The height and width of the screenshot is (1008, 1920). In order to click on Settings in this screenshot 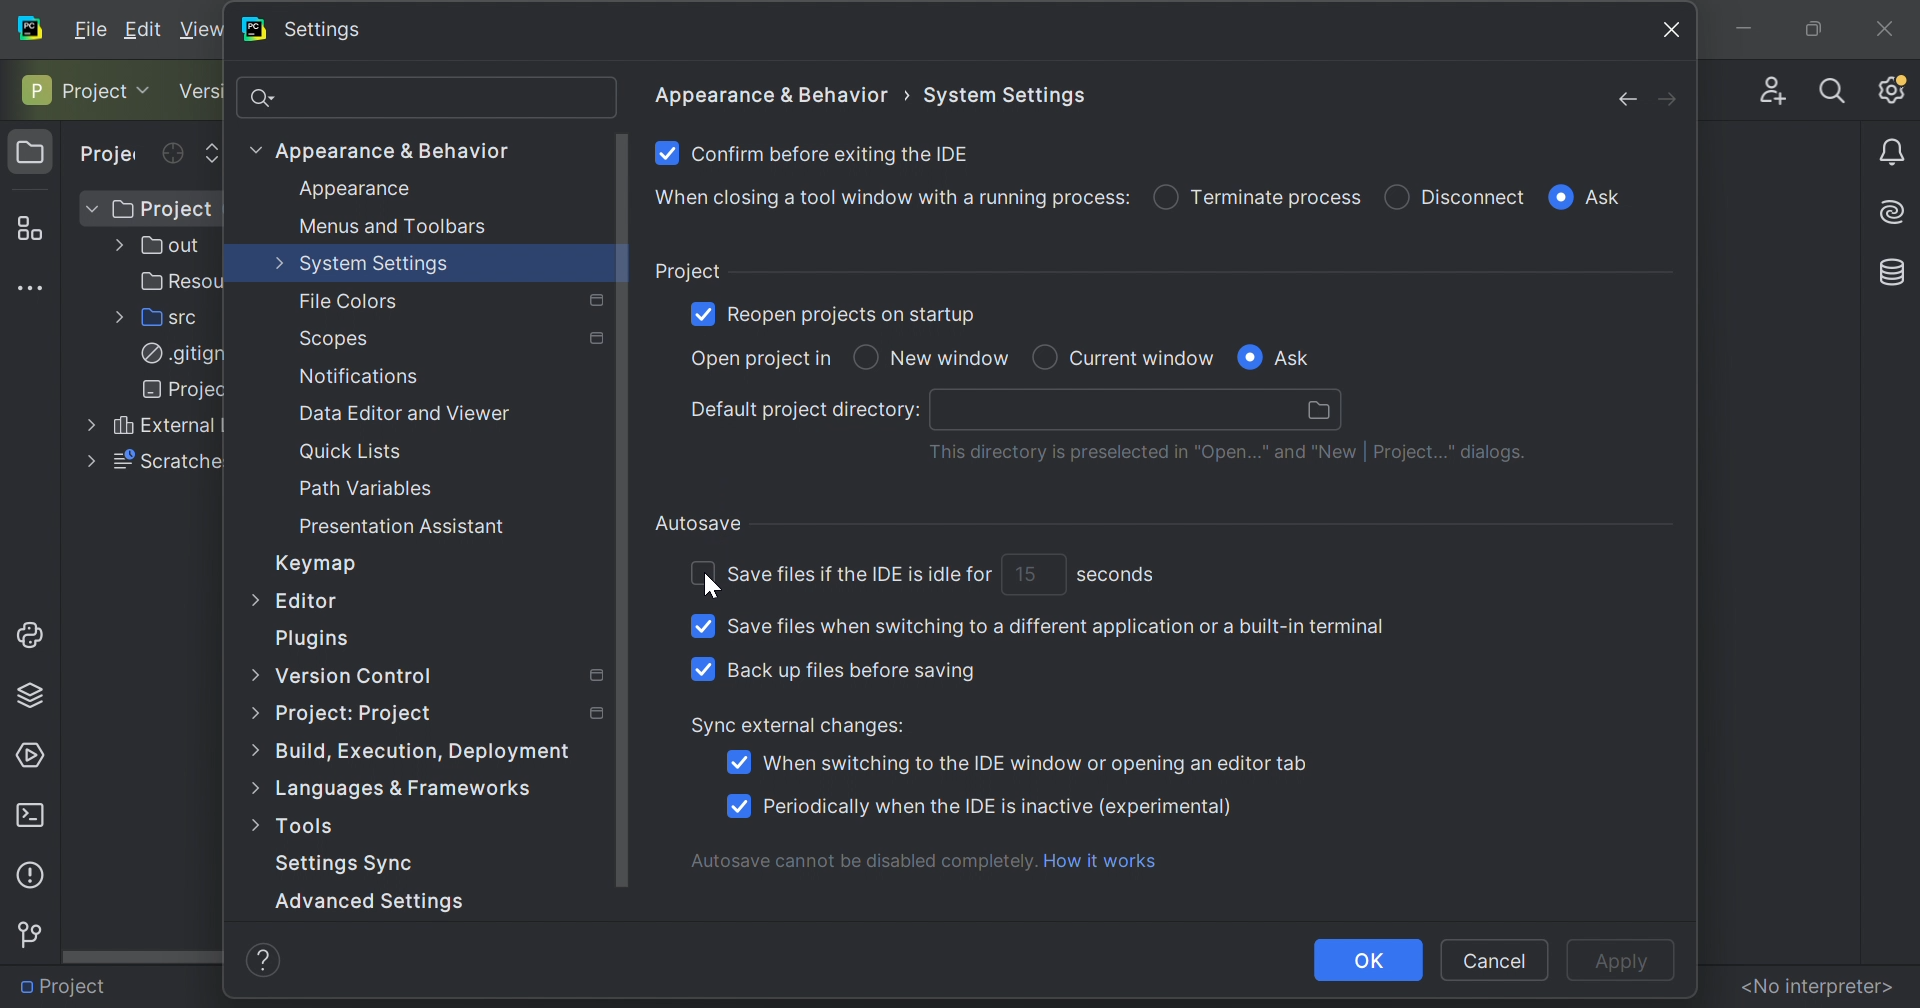, I will do `click(324, 30)`.